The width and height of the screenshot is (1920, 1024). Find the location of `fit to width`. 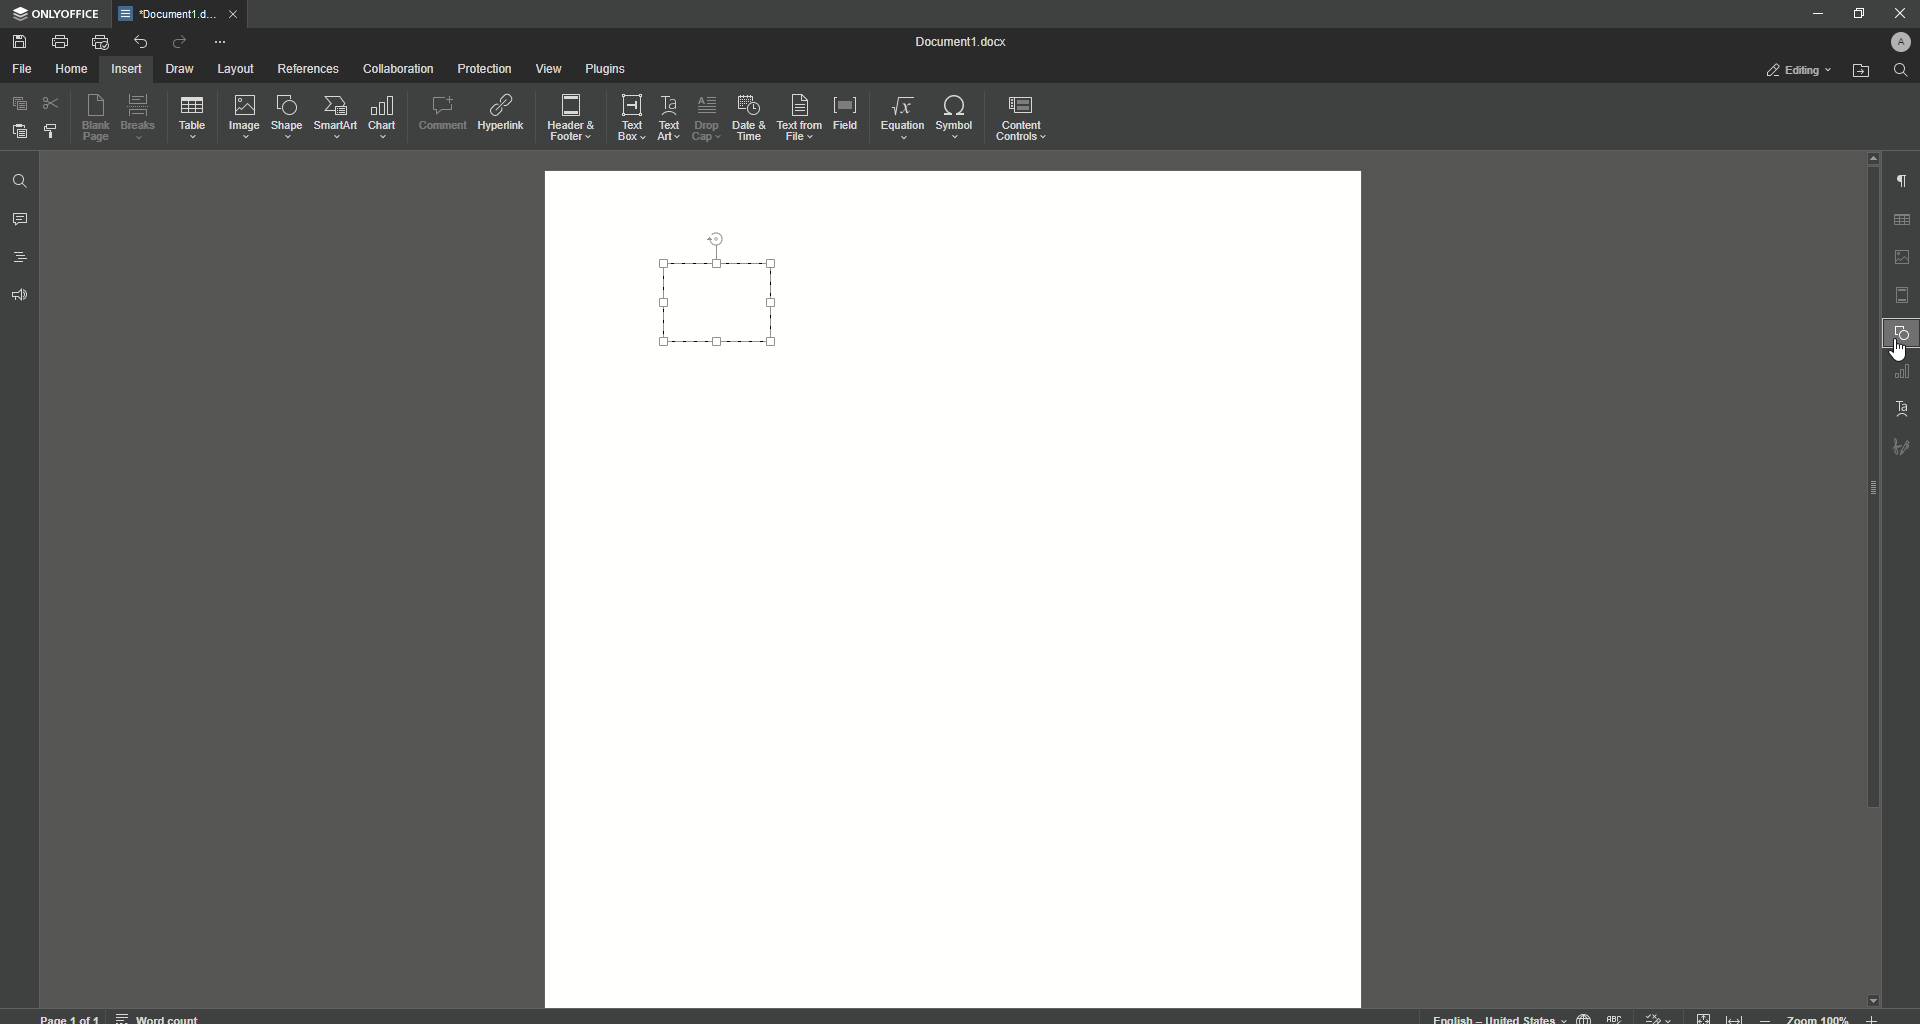

fit to width is located at coordinates (1738, 1016).